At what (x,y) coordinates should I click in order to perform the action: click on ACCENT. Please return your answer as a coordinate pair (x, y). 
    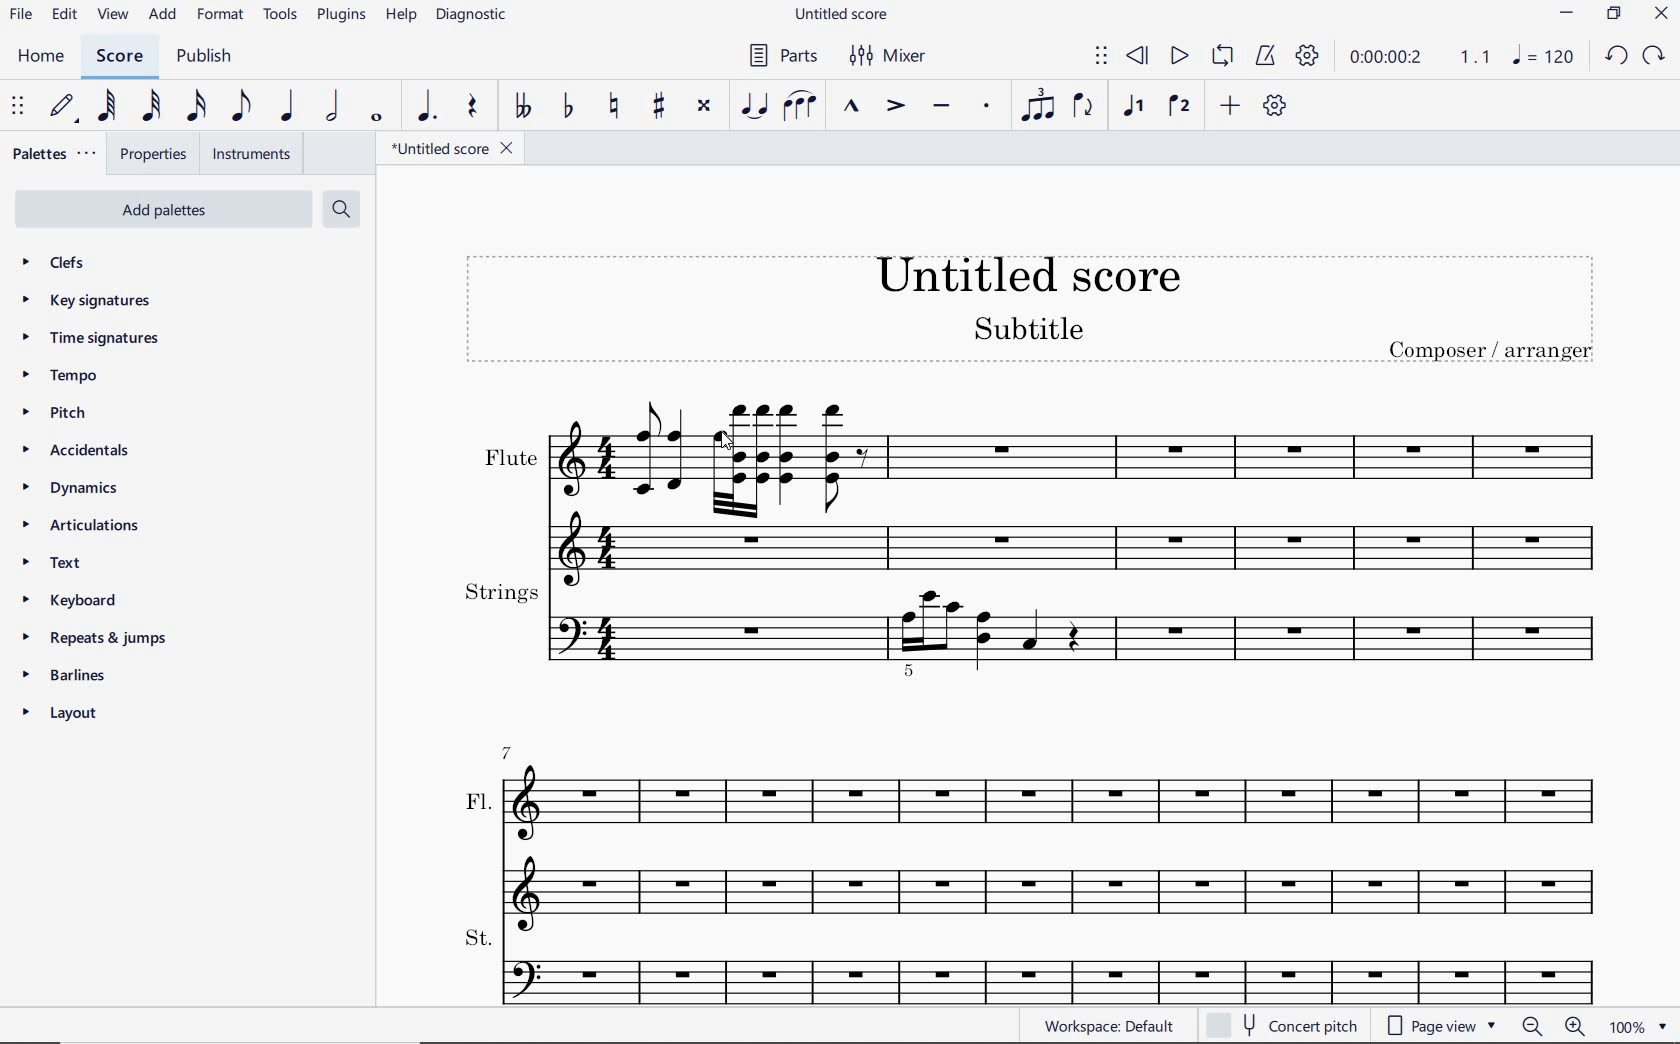
    Looking at the image, I should click on (894, 104).